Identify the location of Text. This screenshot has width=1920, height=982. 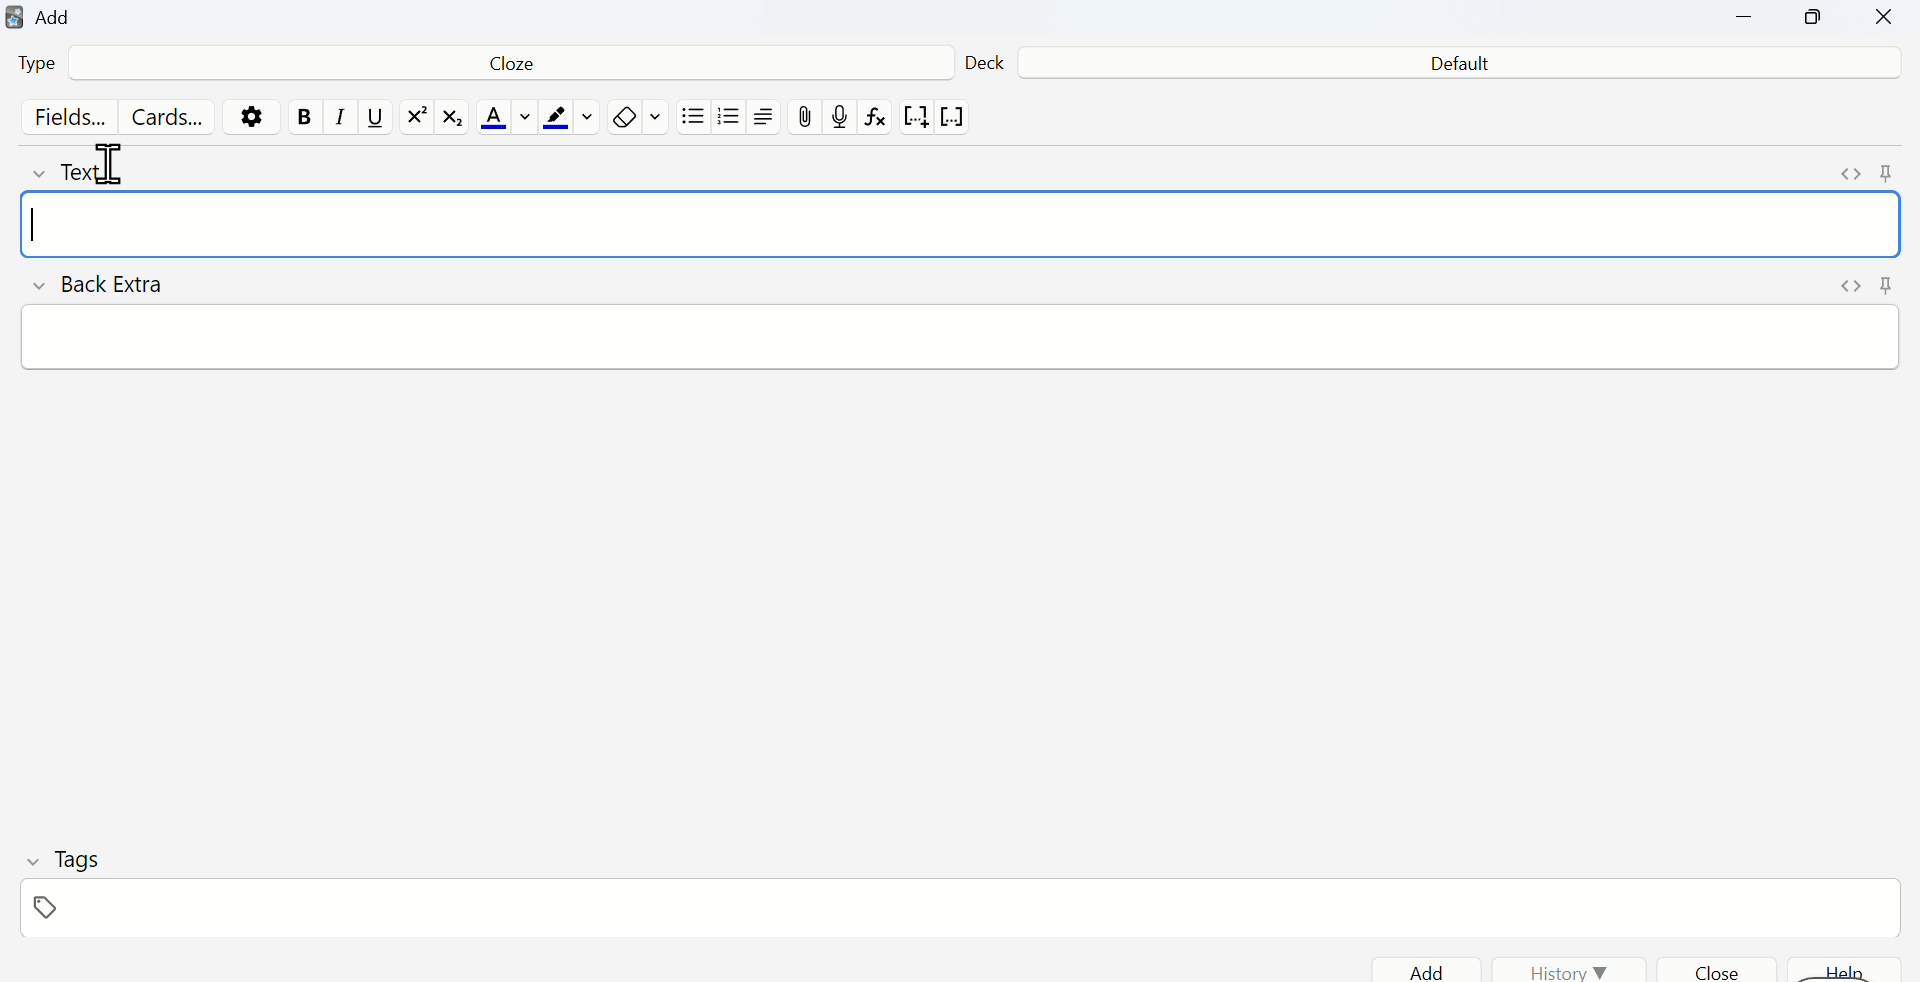
(81, 171).